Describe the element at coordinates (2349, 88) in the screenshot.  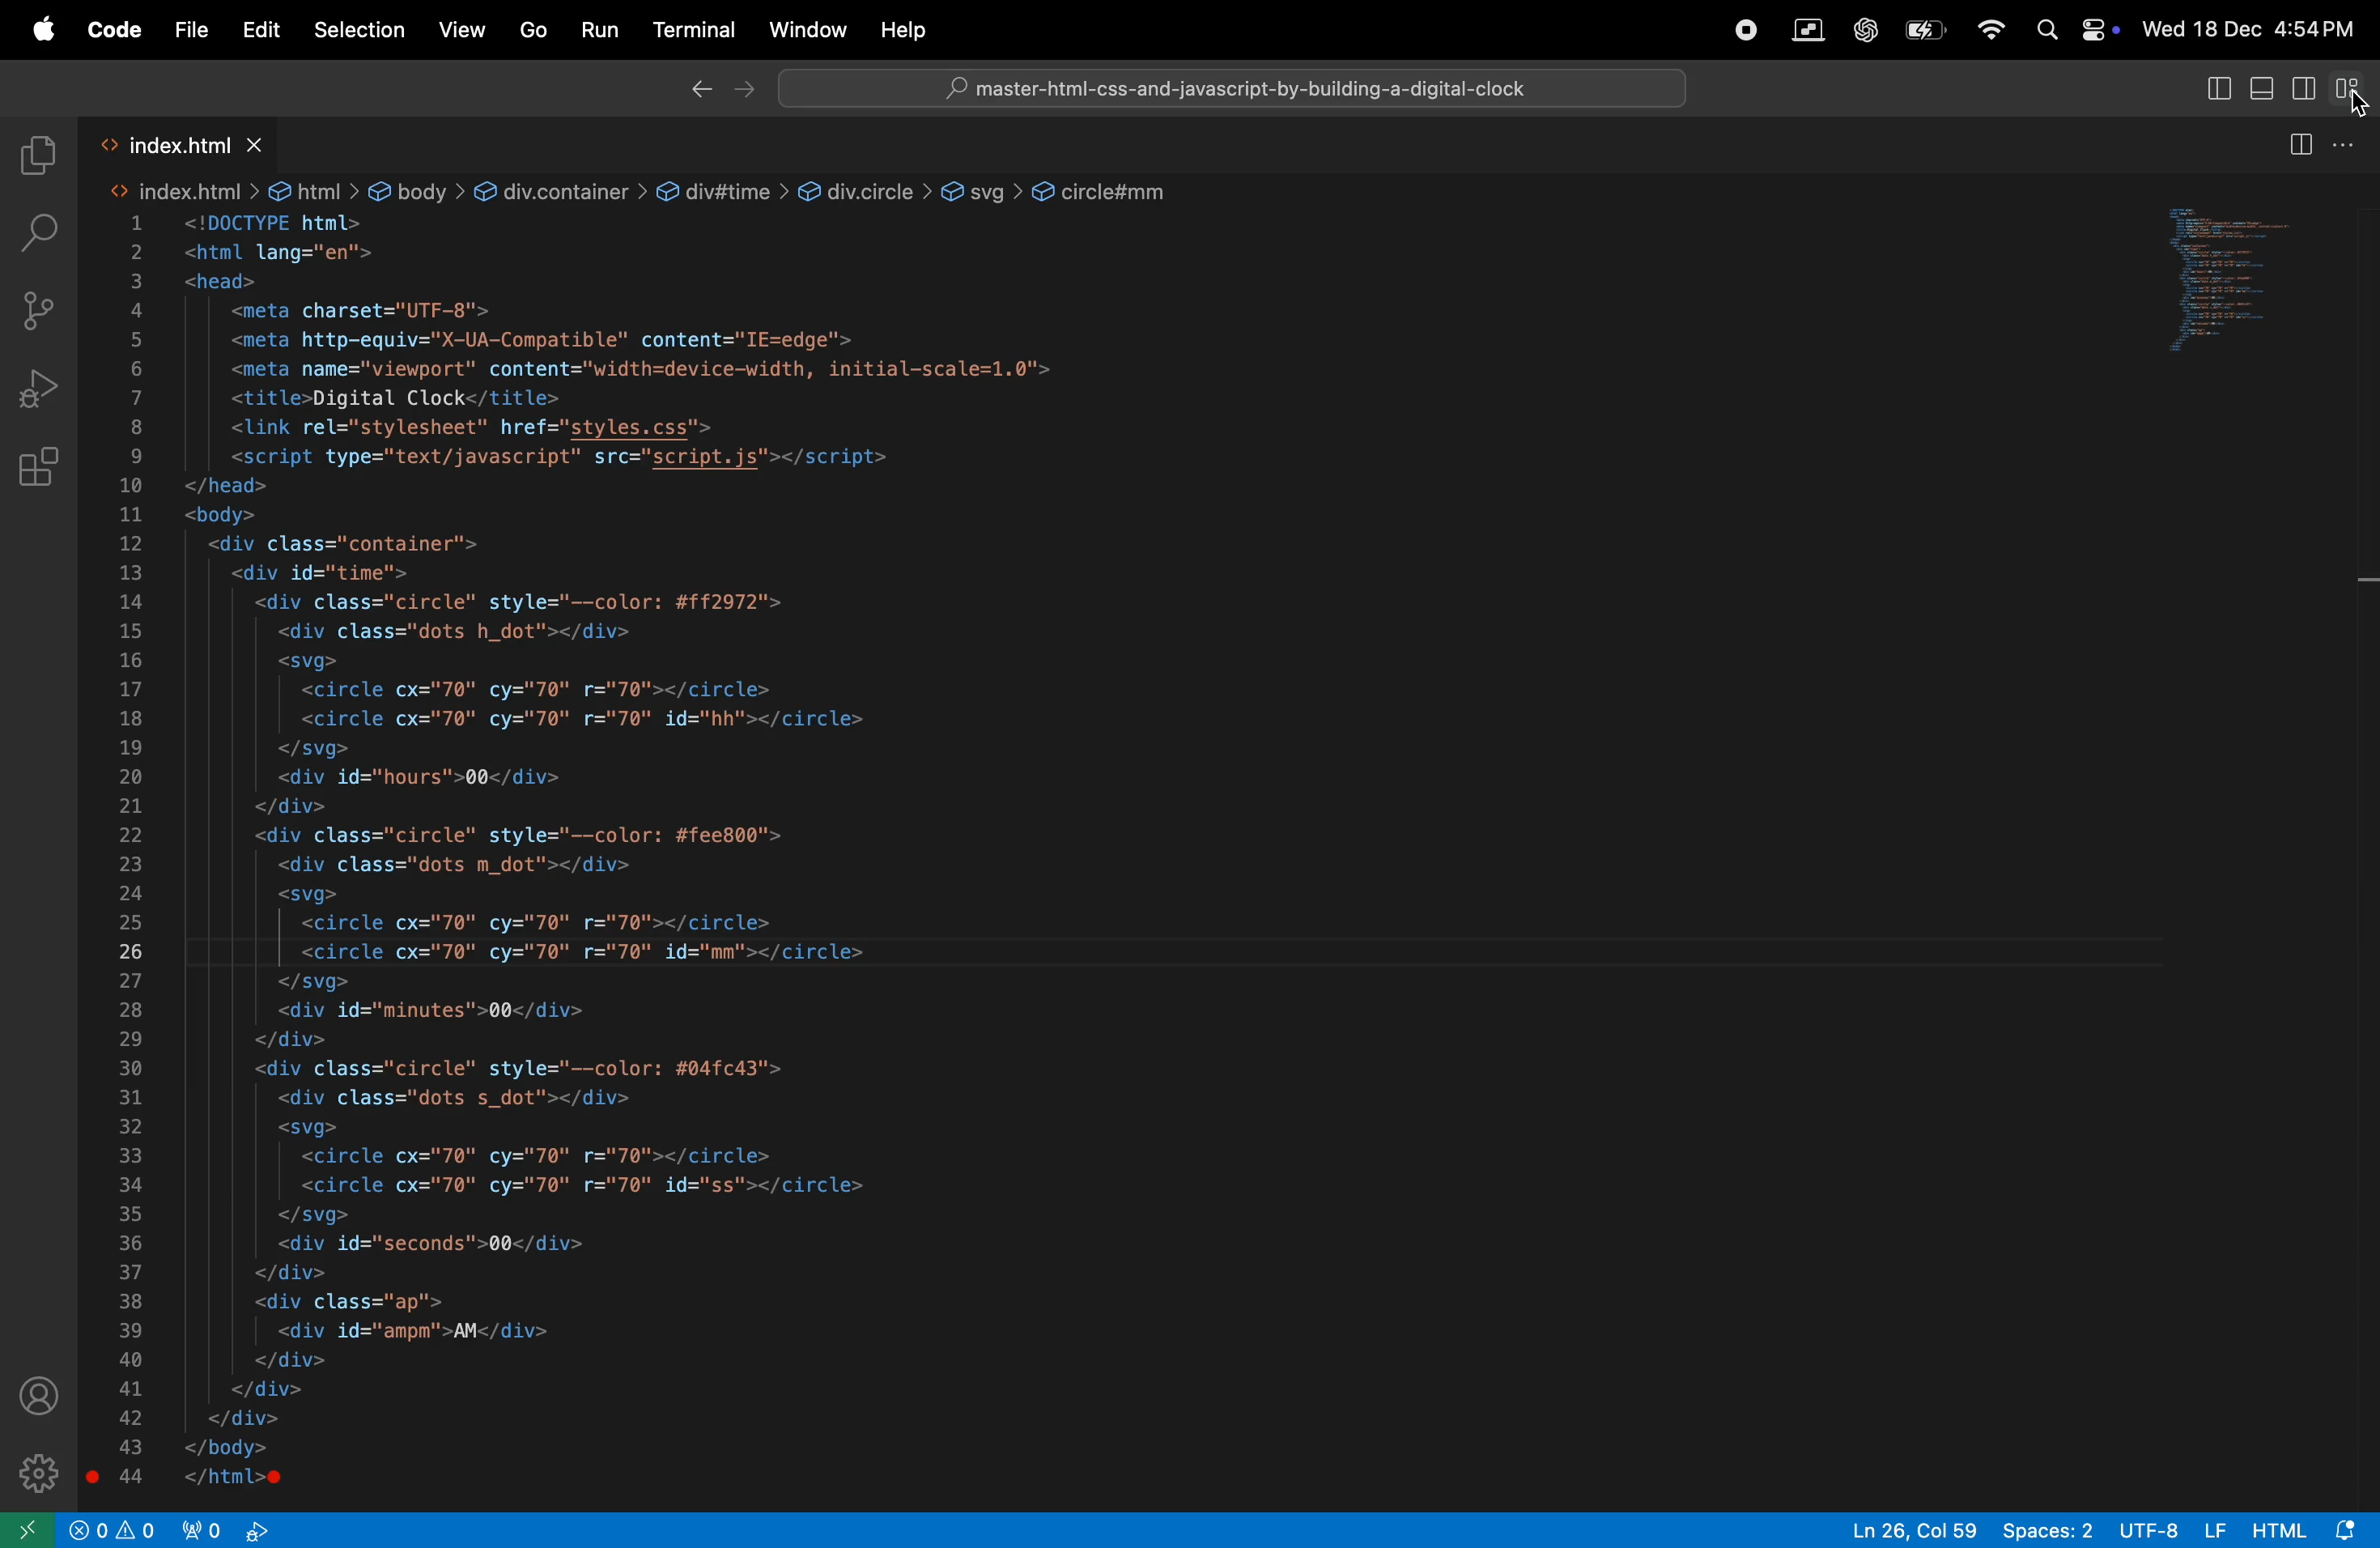
I see `customize layout` at that location.